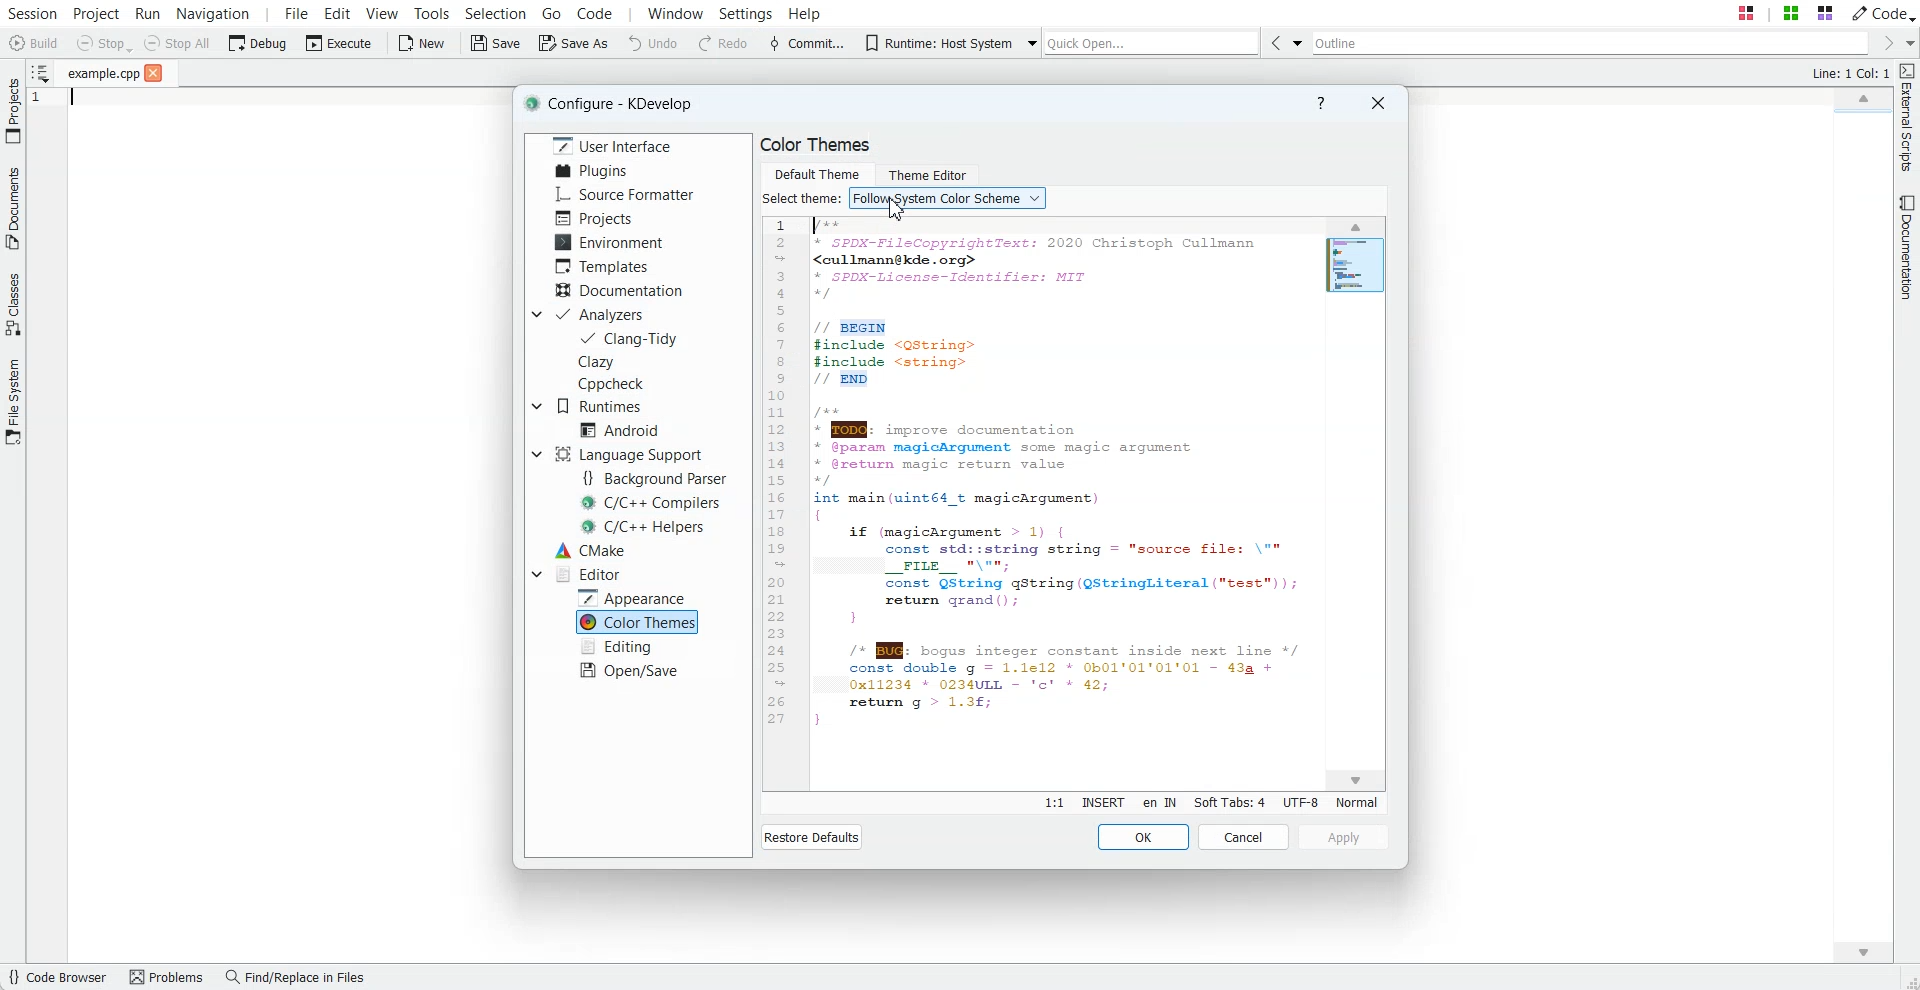 This screenshot has width=1920, height=990. Describe the element at coordinates (1053, 803) in the screenshot. I see `Line:Column` at that location.